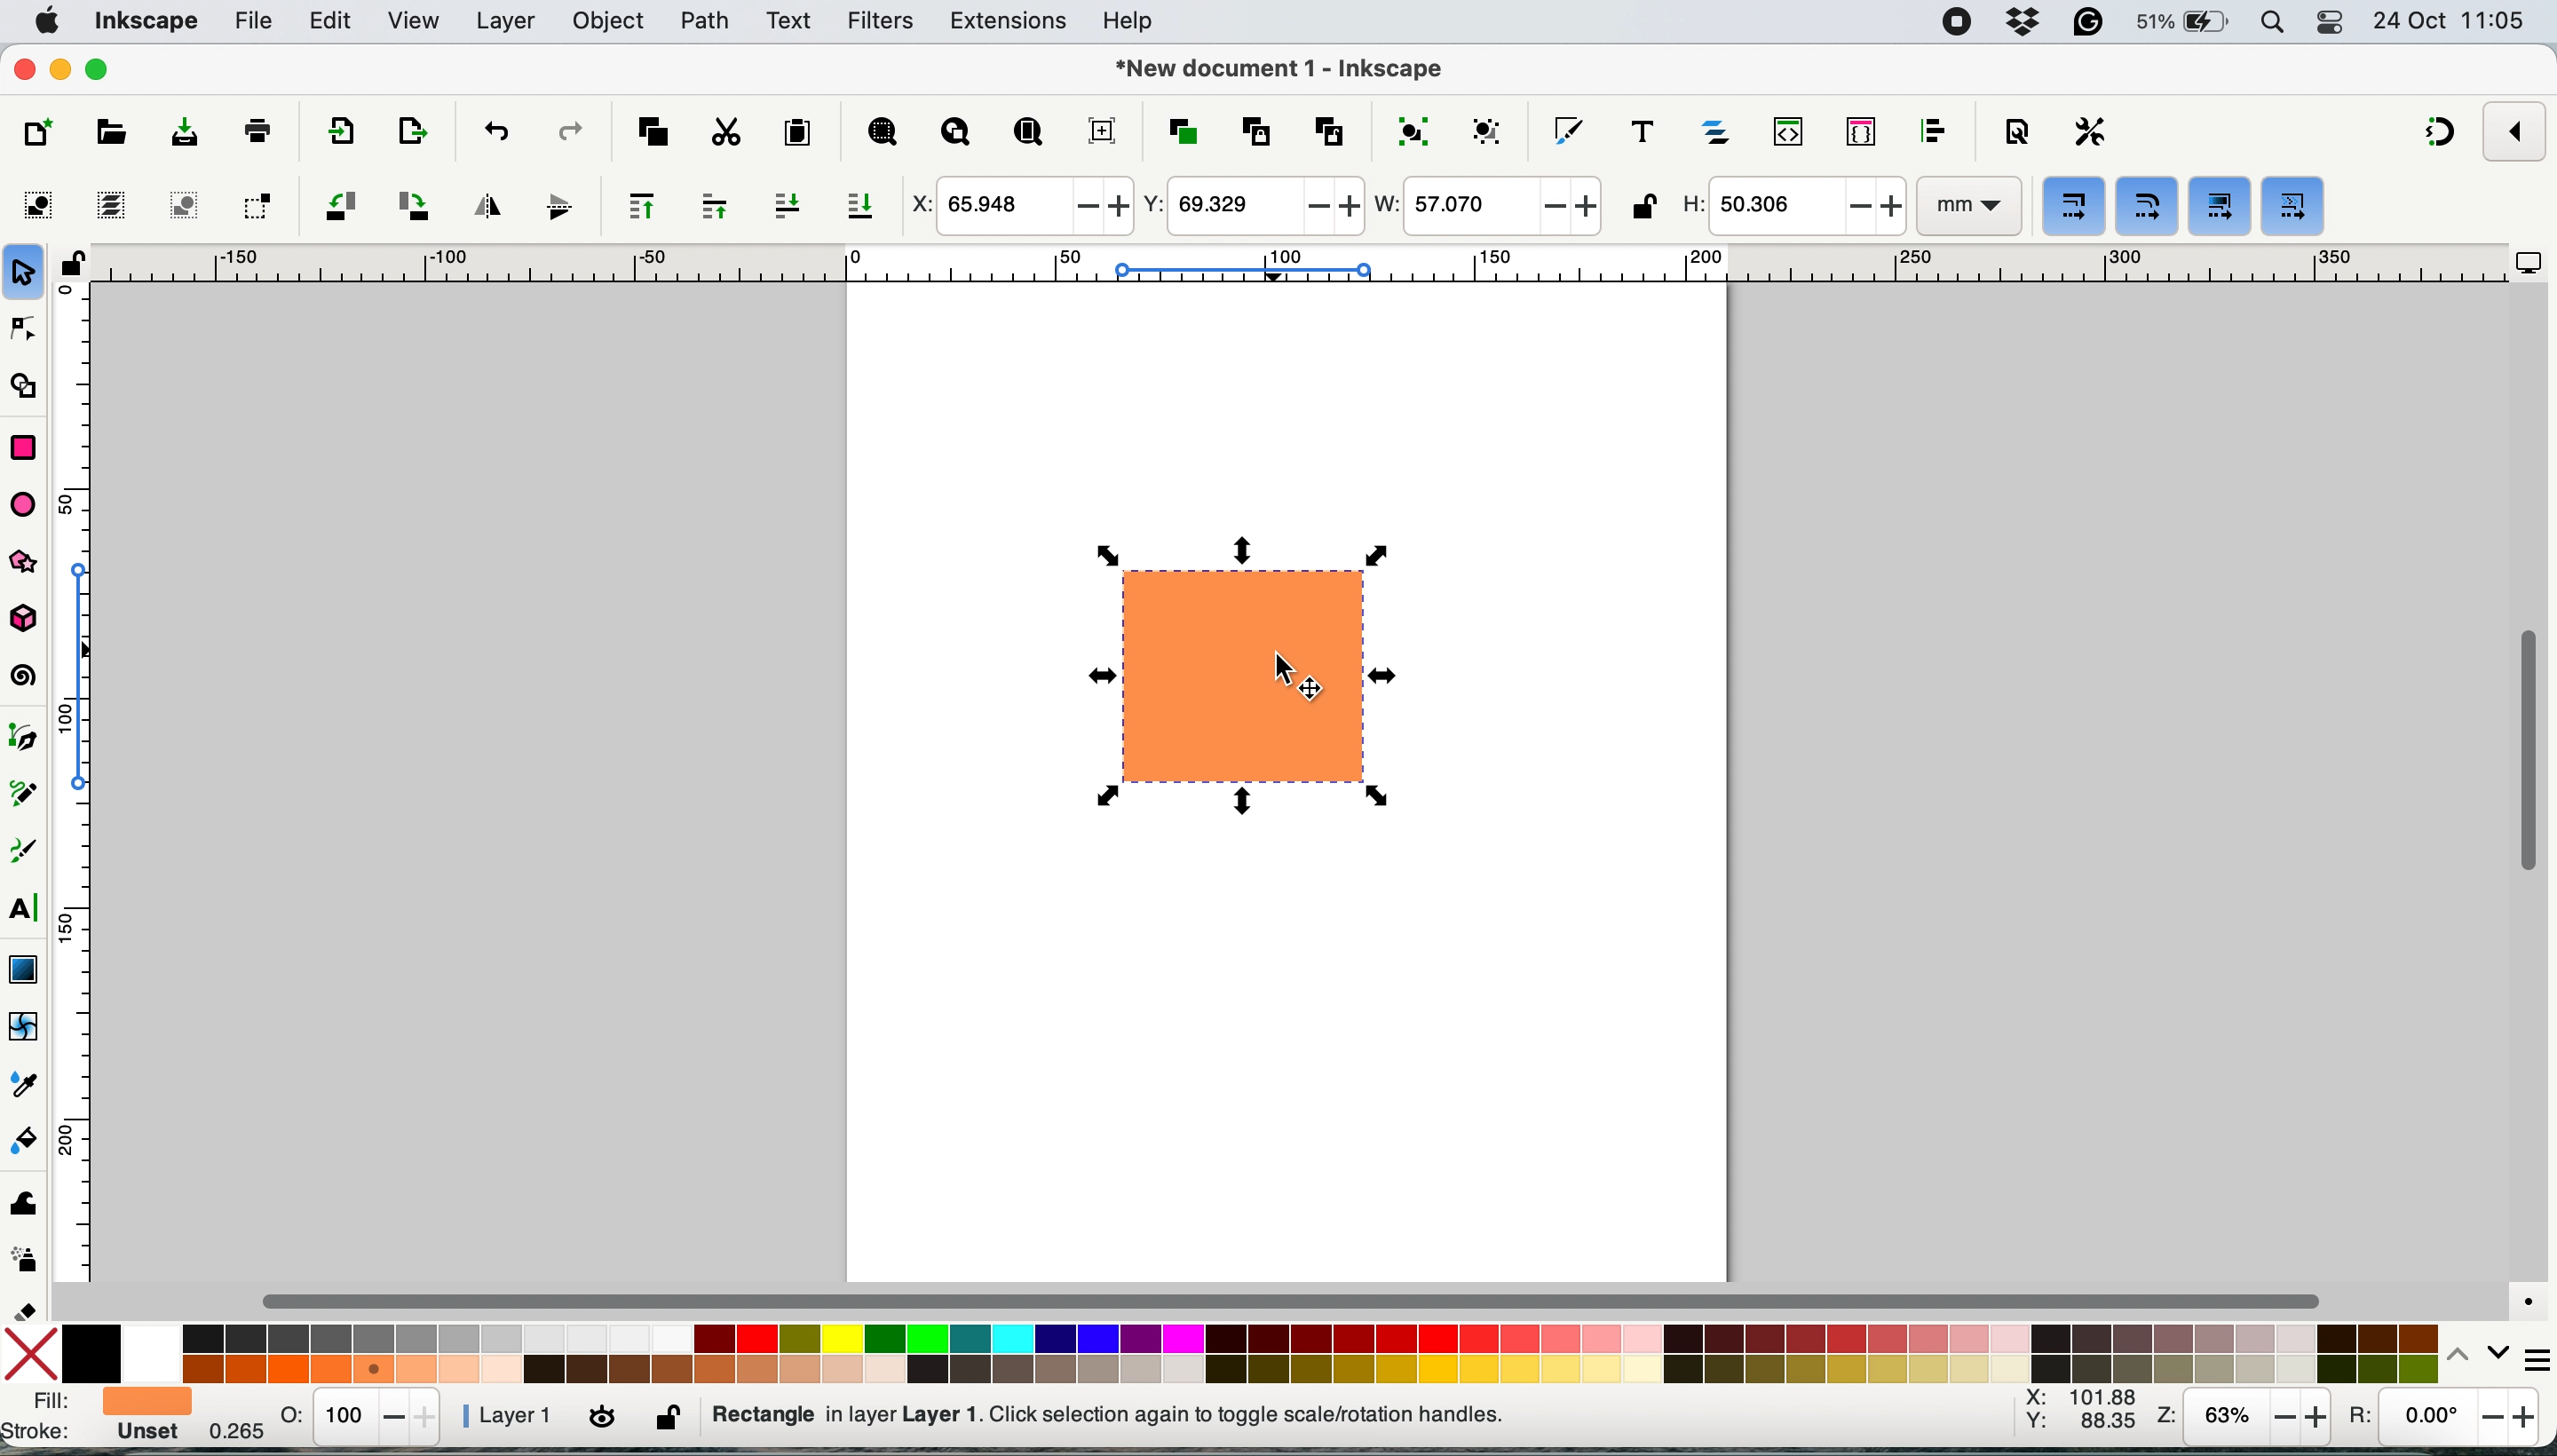 Image resolution: width=2557 pixels, height=1456 pixels. Describe the element at coordinates (103, 68) in the screenshot. I see `maximise` at that location.